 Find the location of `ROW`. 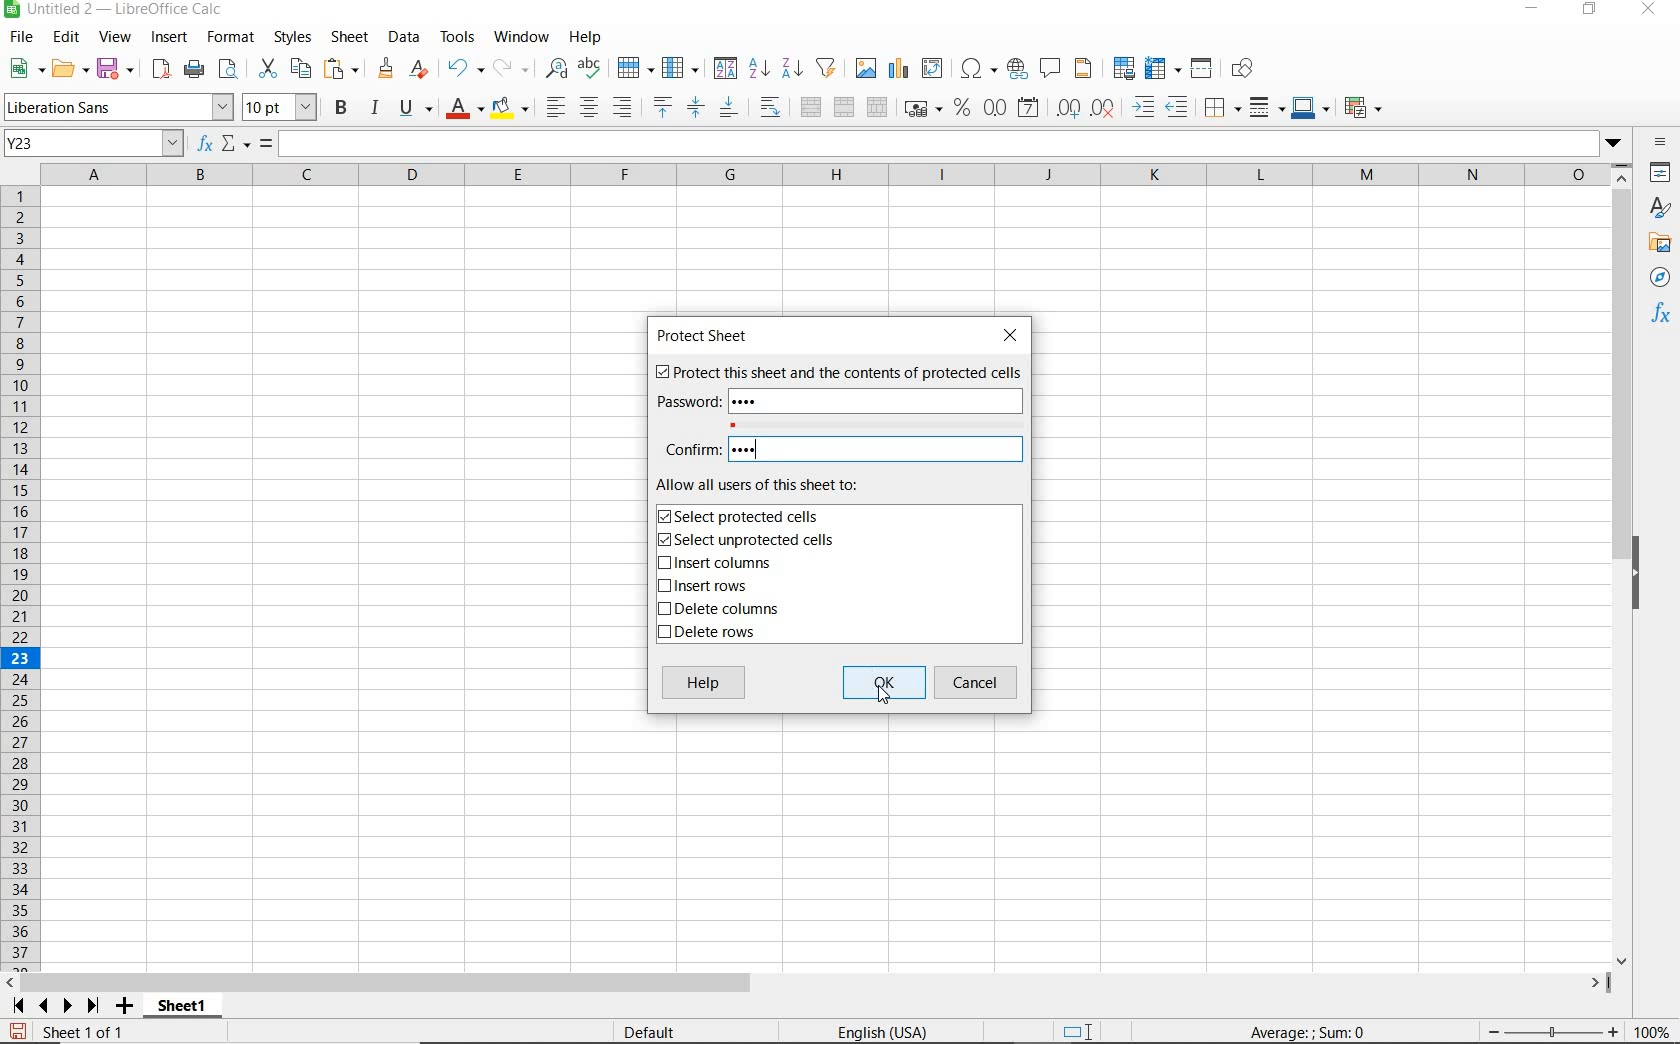

ROW is located at coordinates (635, 66).